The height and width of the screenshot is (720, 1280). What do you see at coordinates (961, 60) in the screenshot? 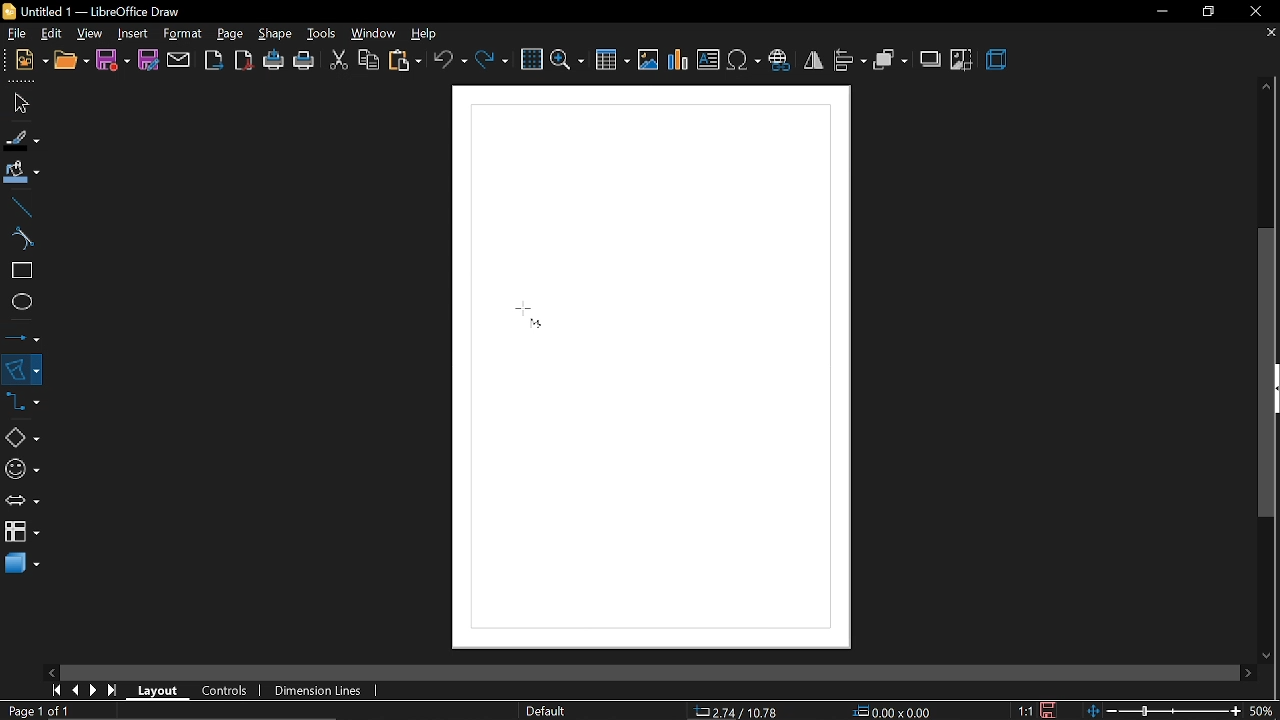
I see `crop` at bounding box center [961, 60].